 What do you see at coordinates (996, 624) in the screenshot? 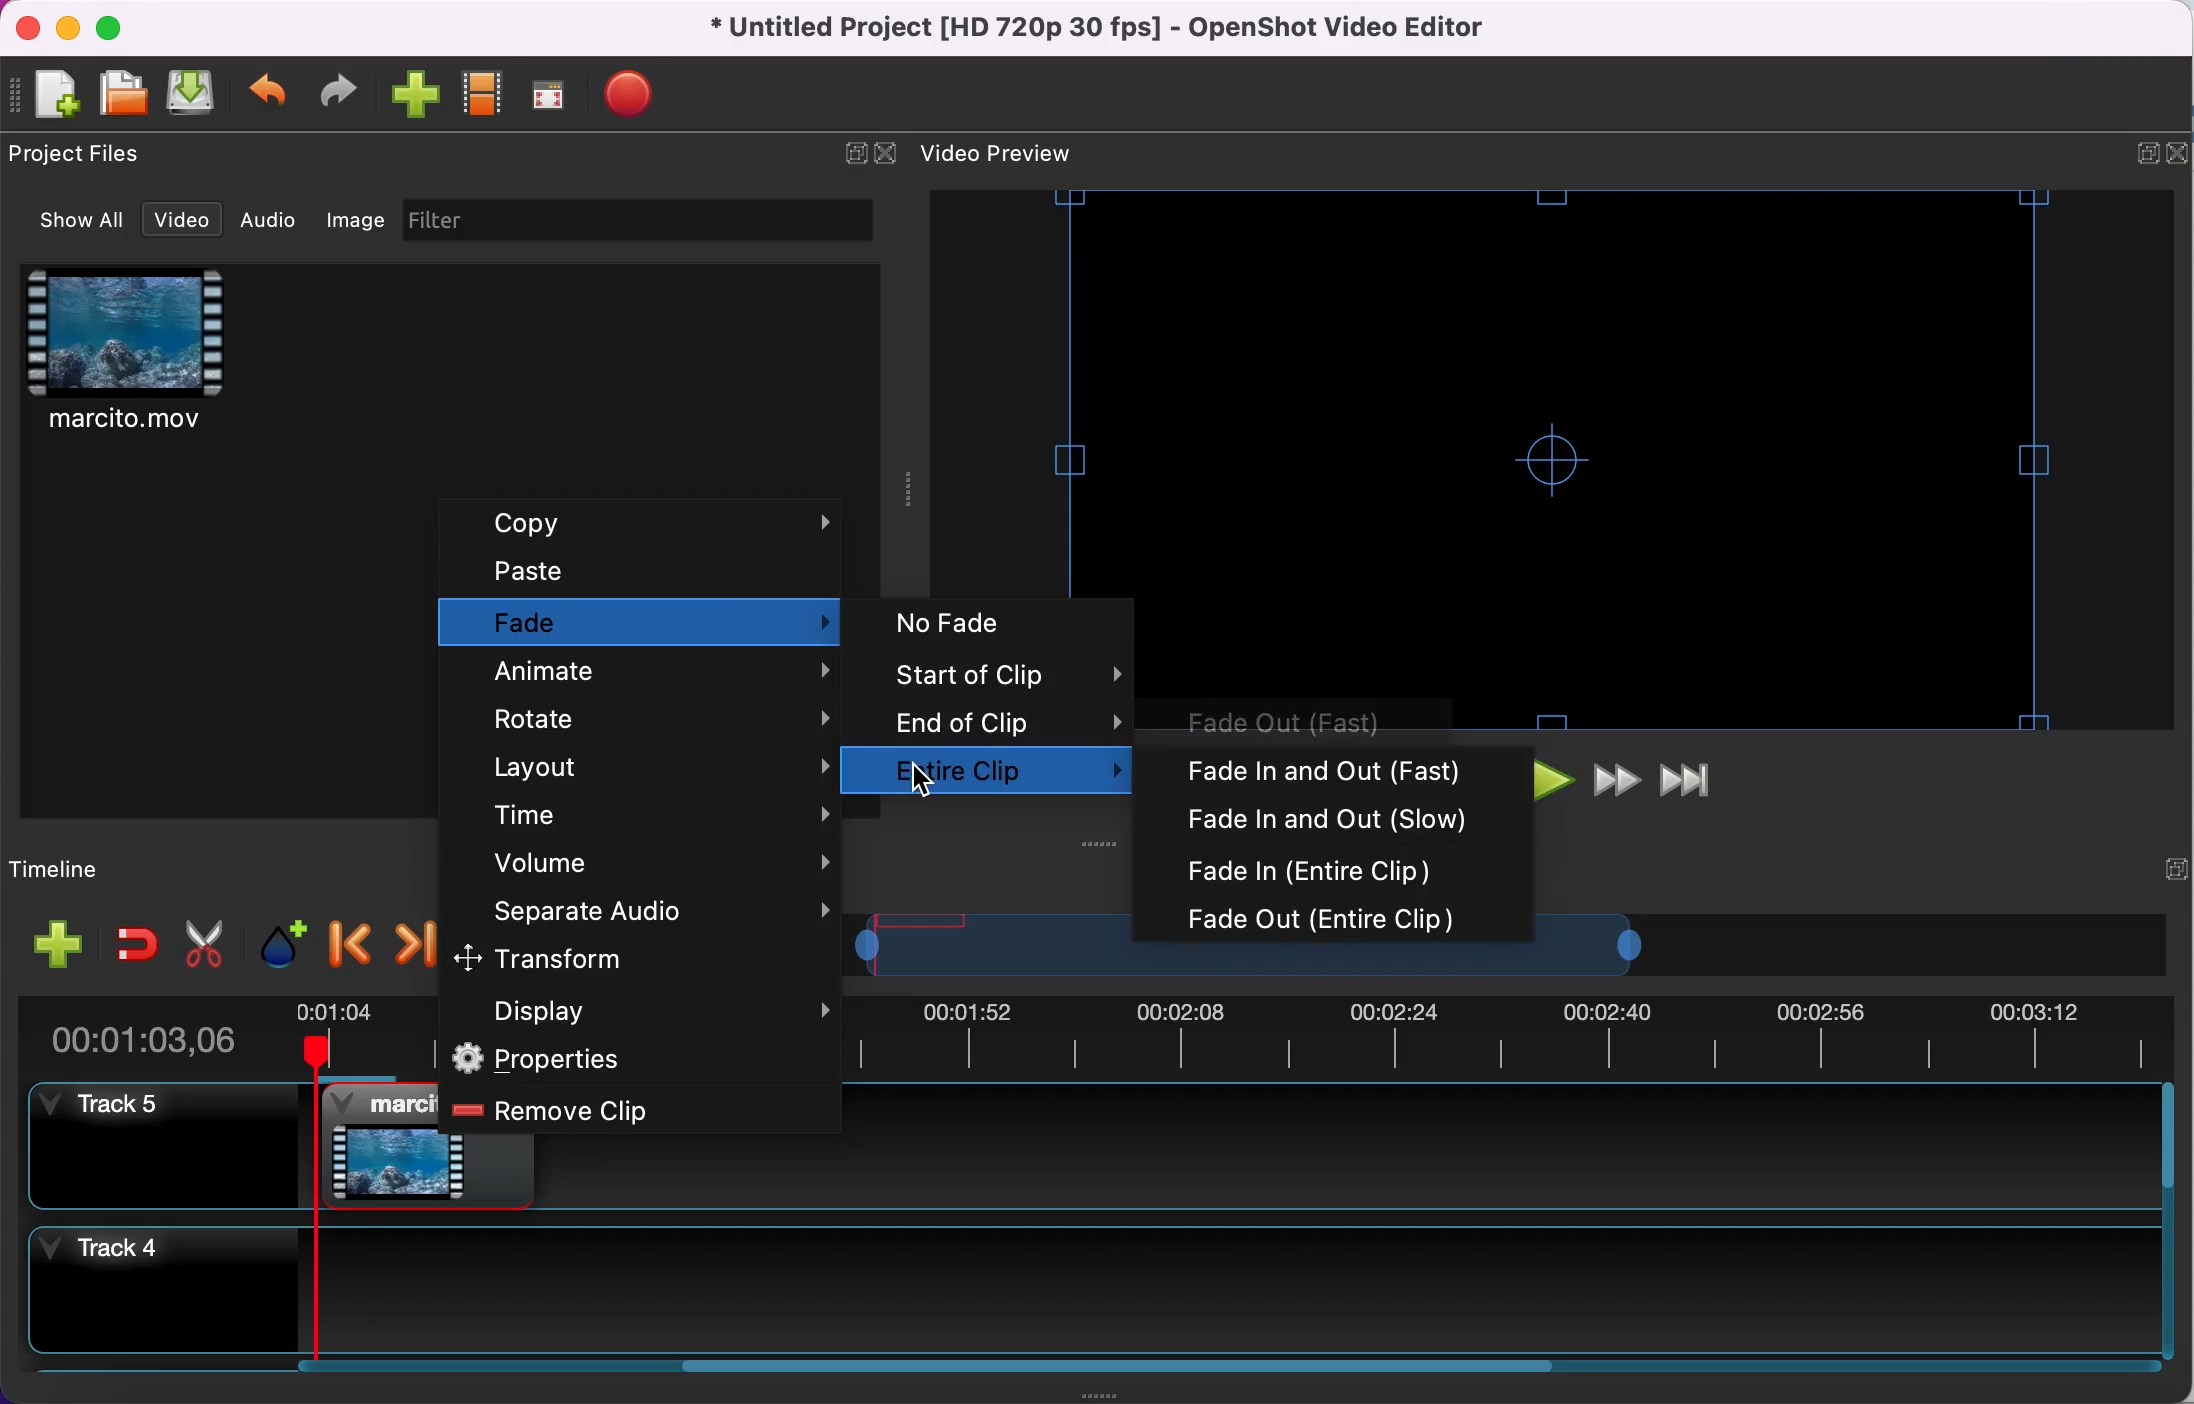
I see `no fade` at bounding box center [996, 624].